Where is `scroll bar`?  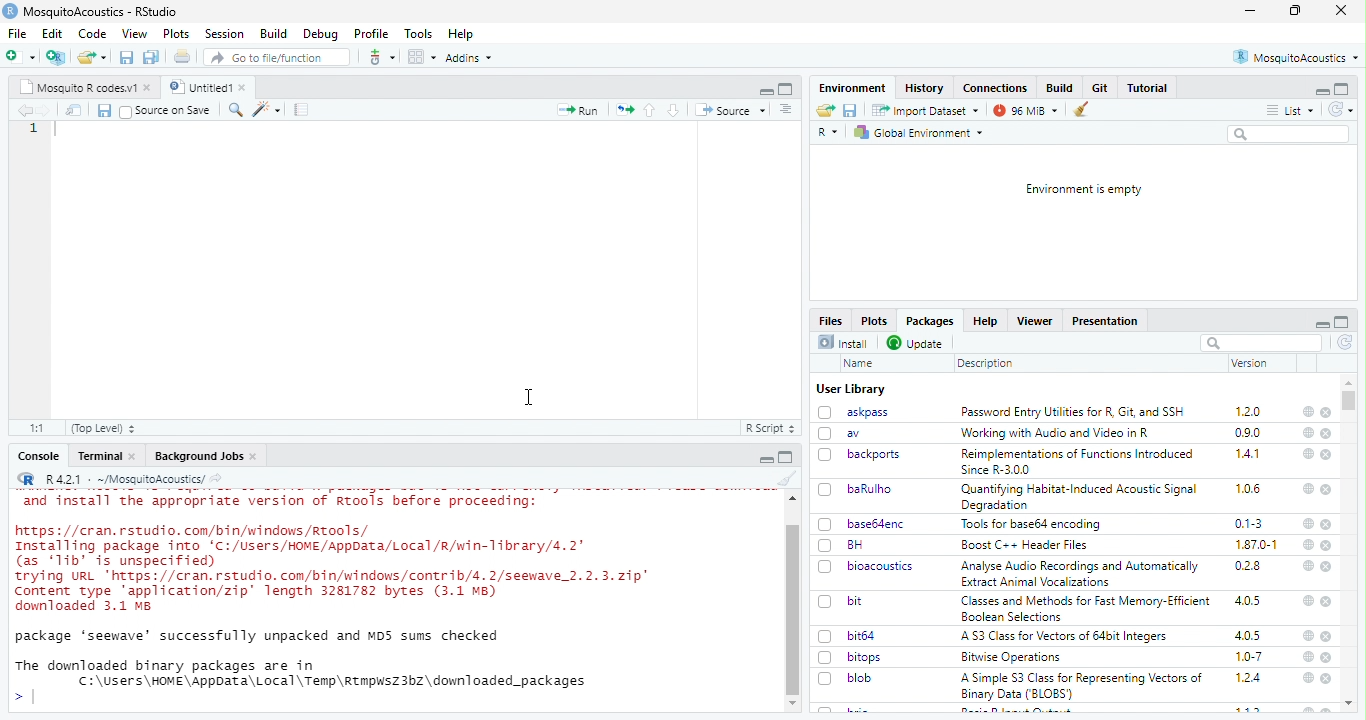 scroll bar is located at coordinates (1348, 401).